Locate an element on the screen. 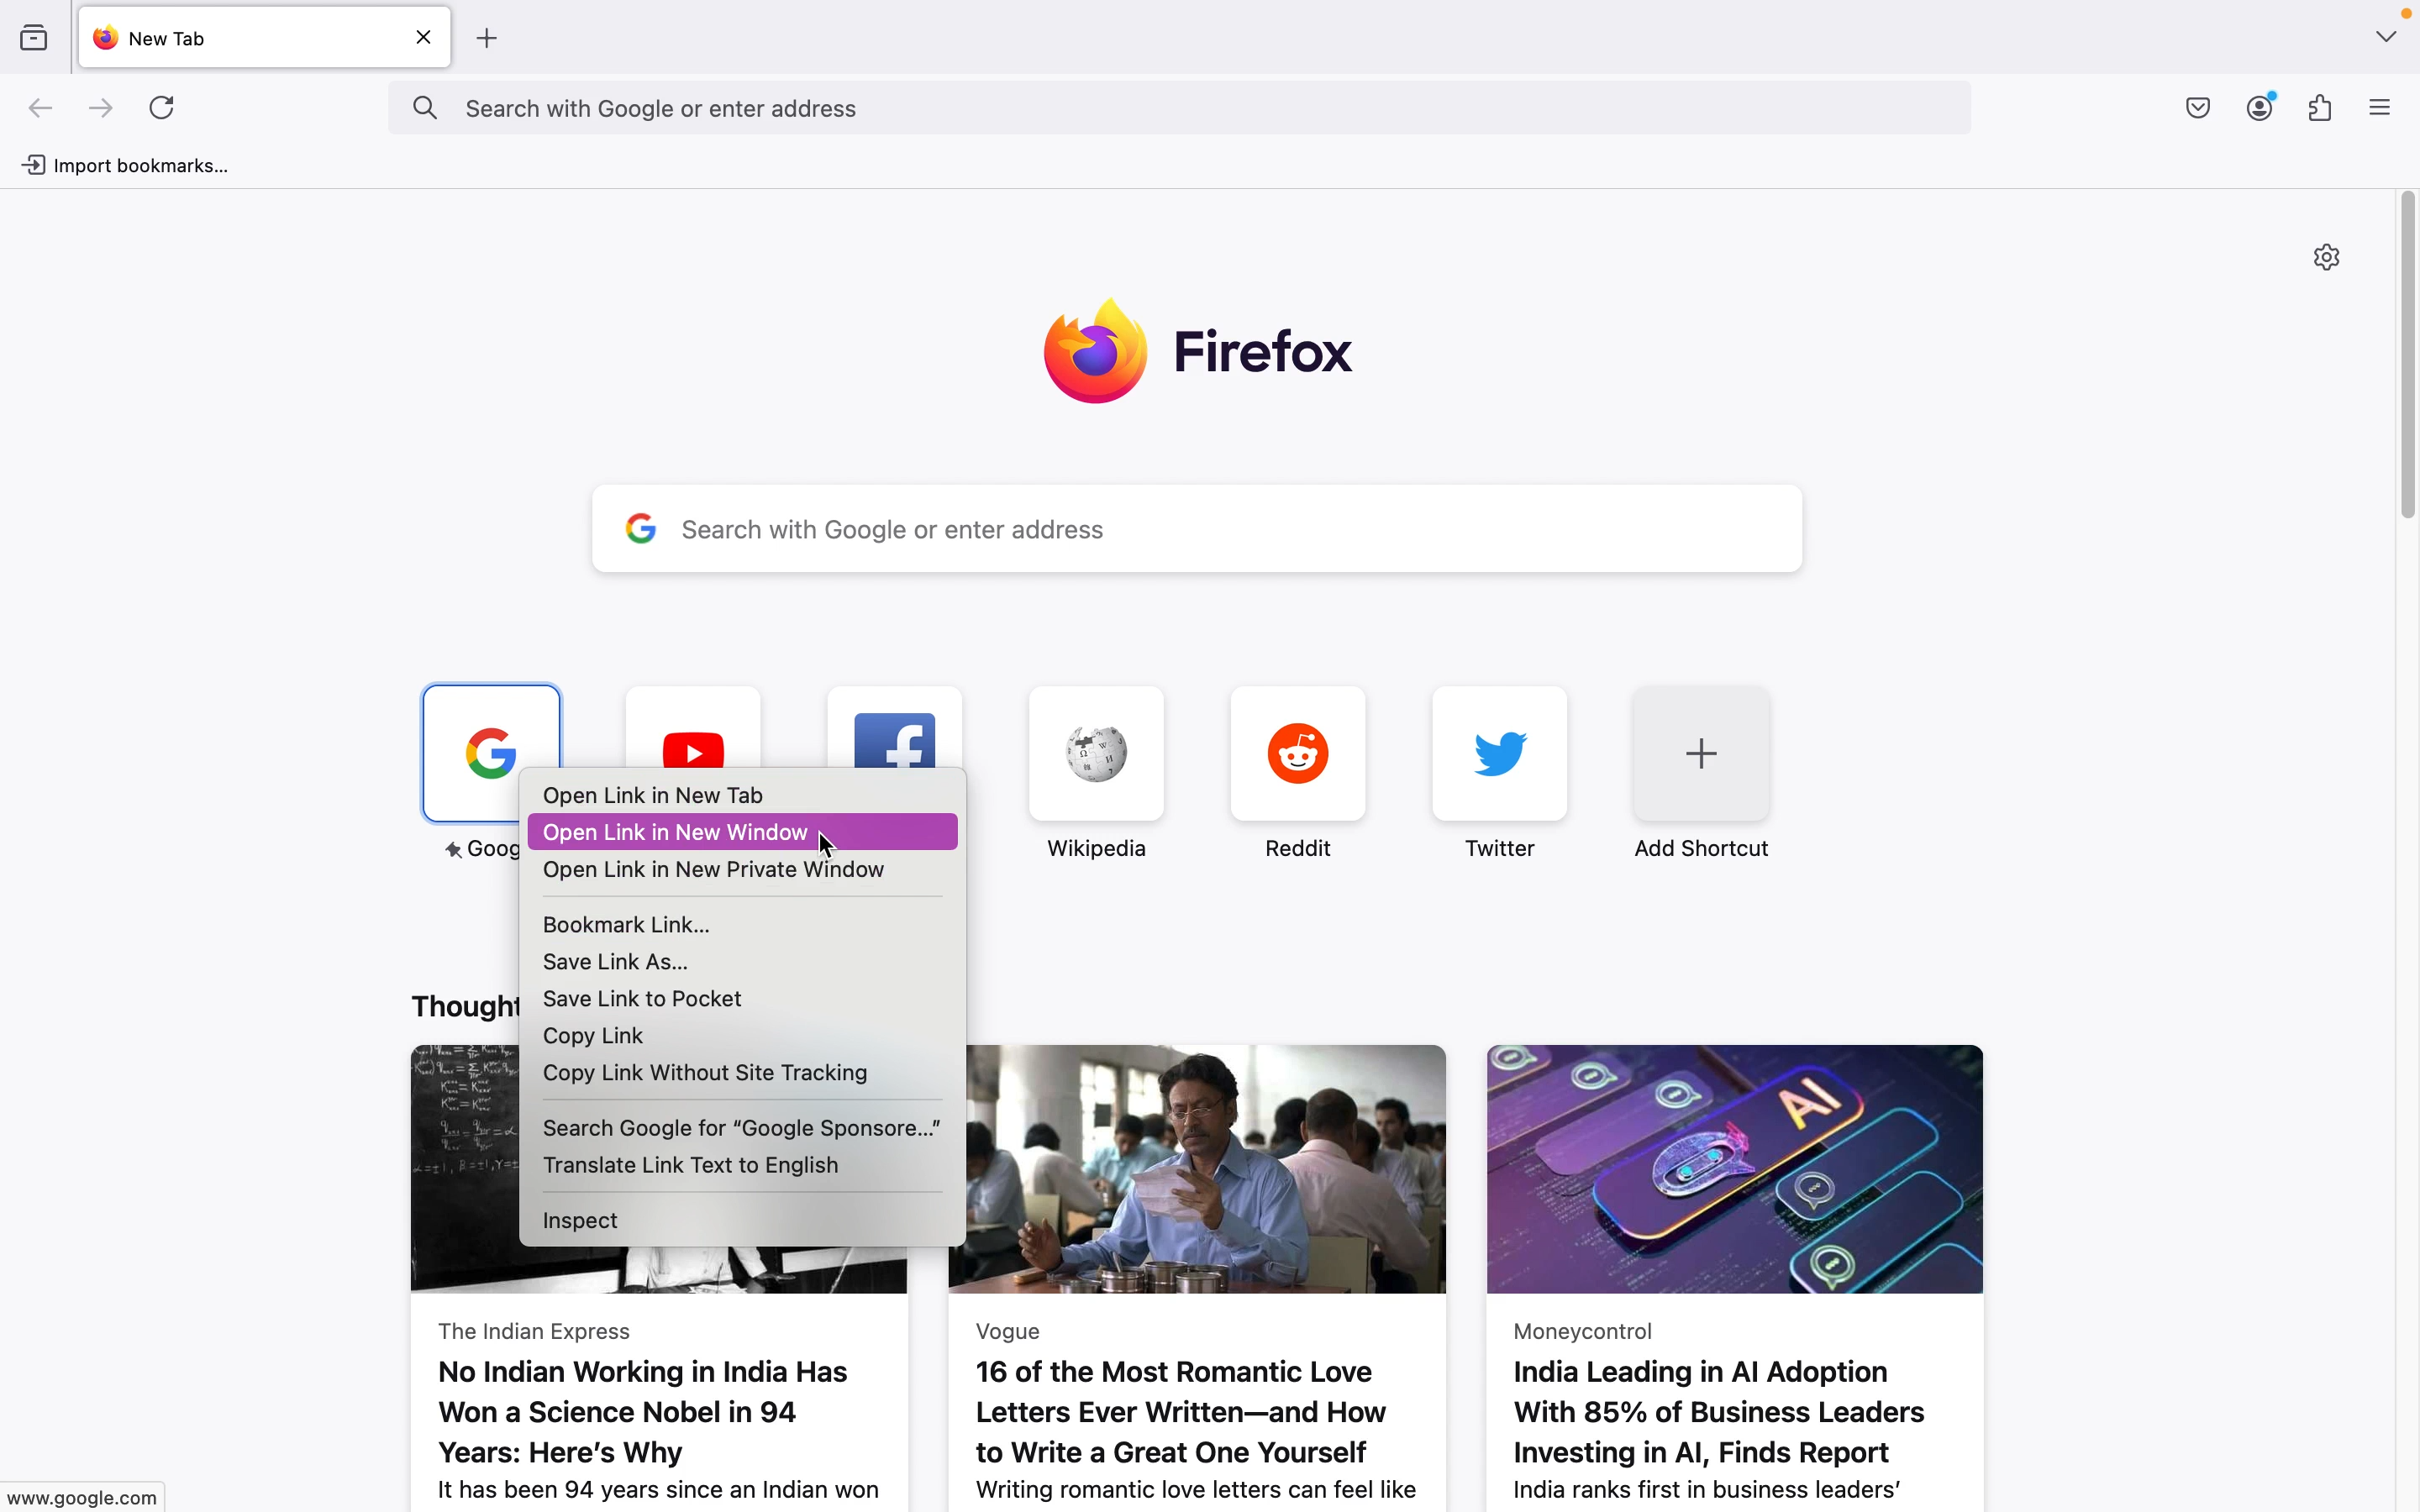  cursor is located at coordinates (837, 843).